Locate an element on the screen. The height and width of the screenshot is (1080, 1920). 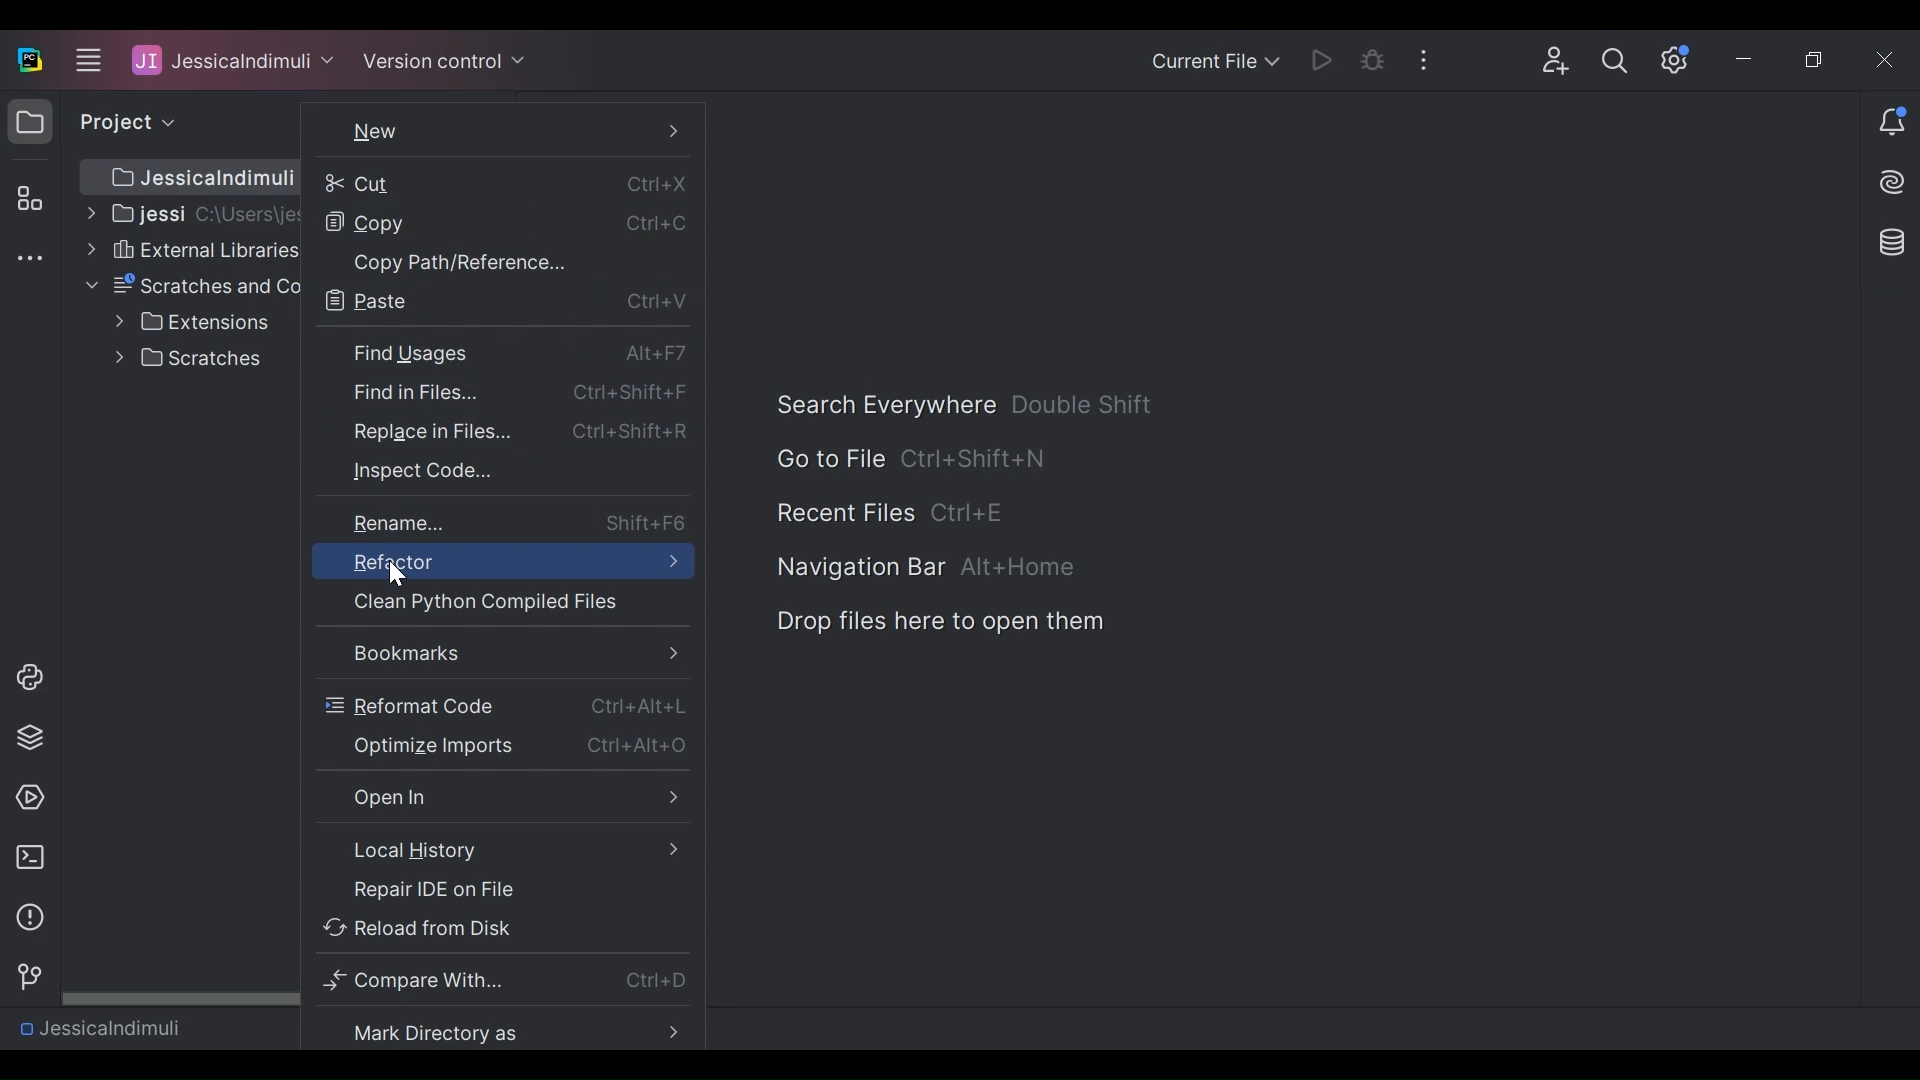
Project Directory is located at coordinates (188, 212).